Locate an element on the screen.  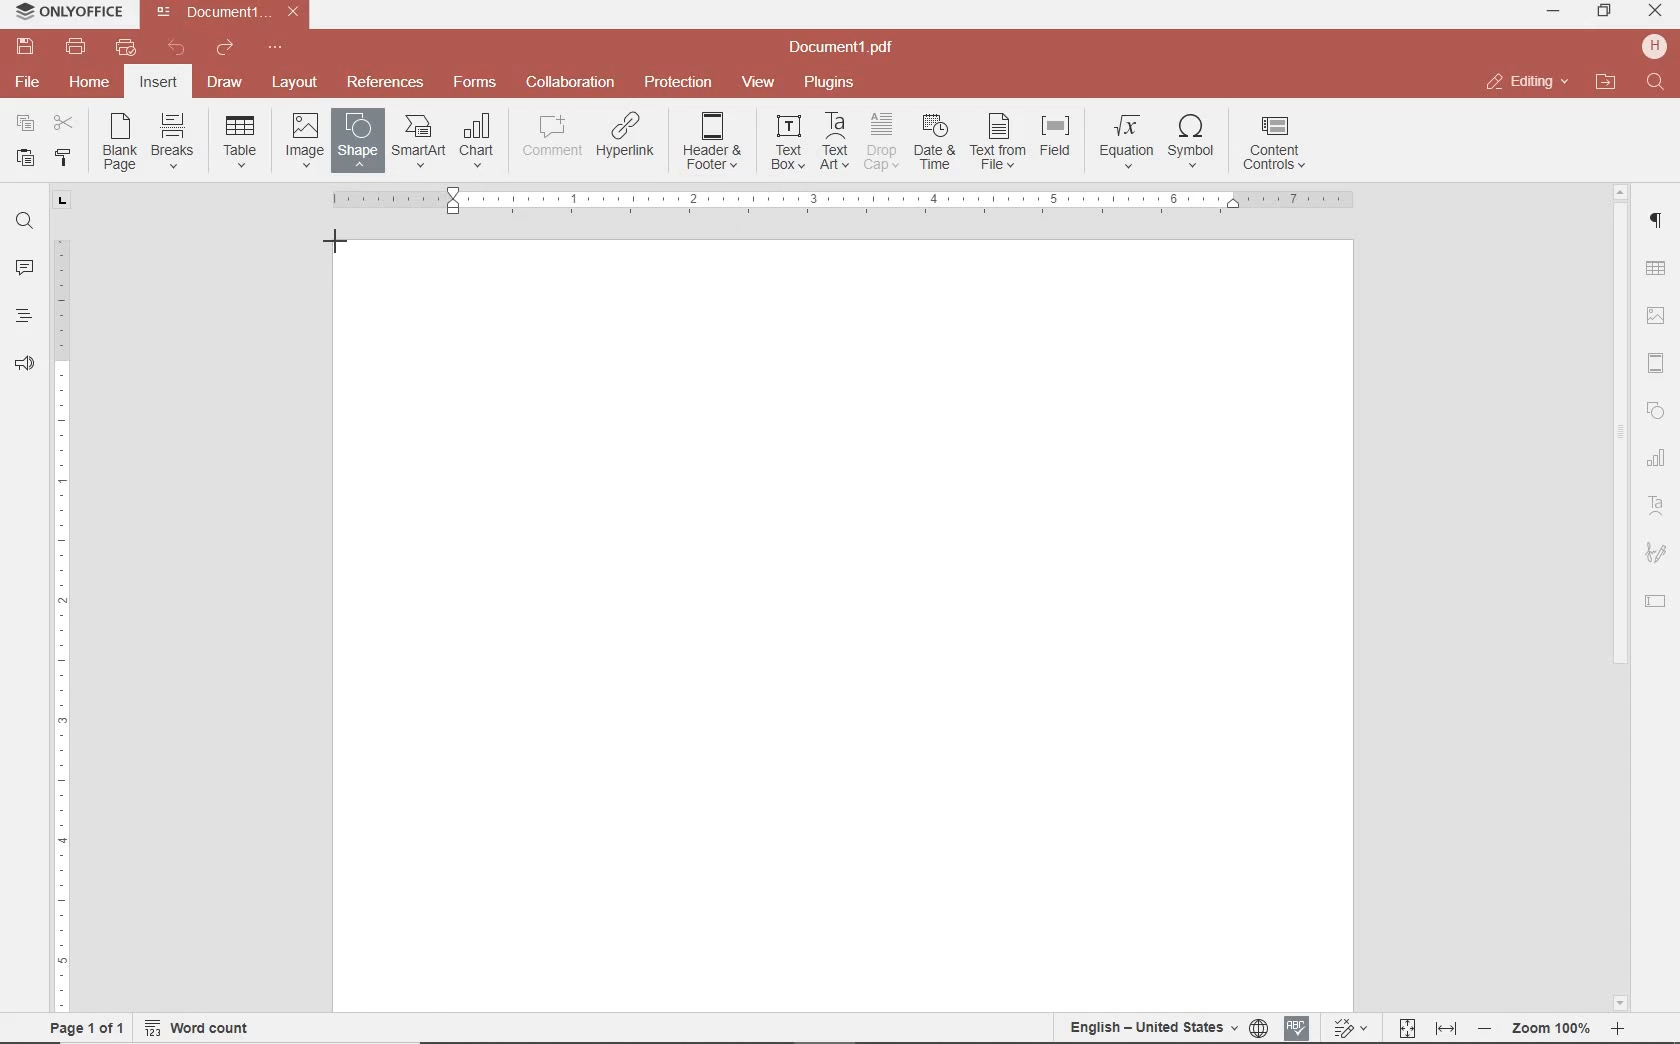
minimize is located at coordinates (1555, 11).